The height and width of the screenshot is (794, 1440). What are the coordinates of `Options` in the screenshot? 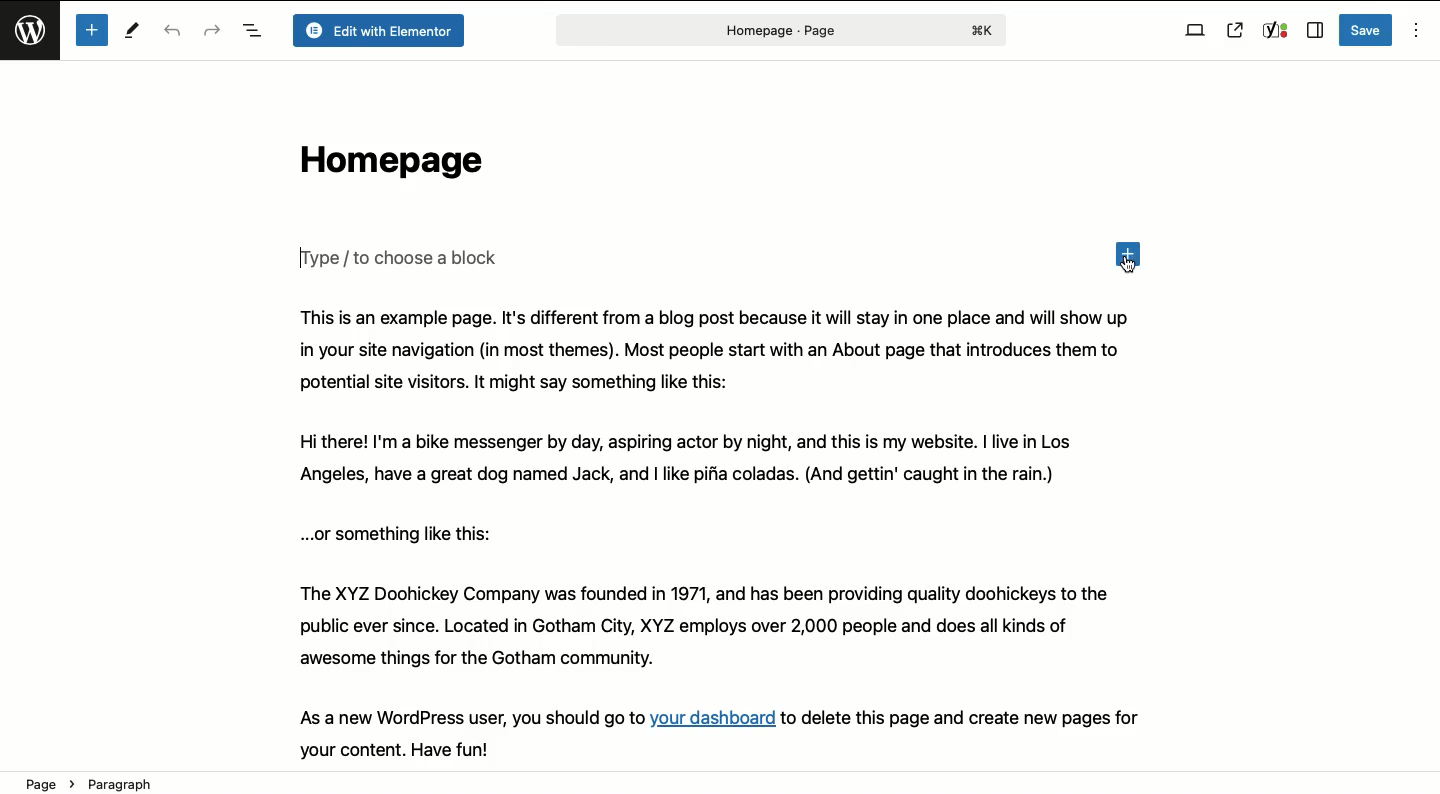 It's located at (1414, 31).